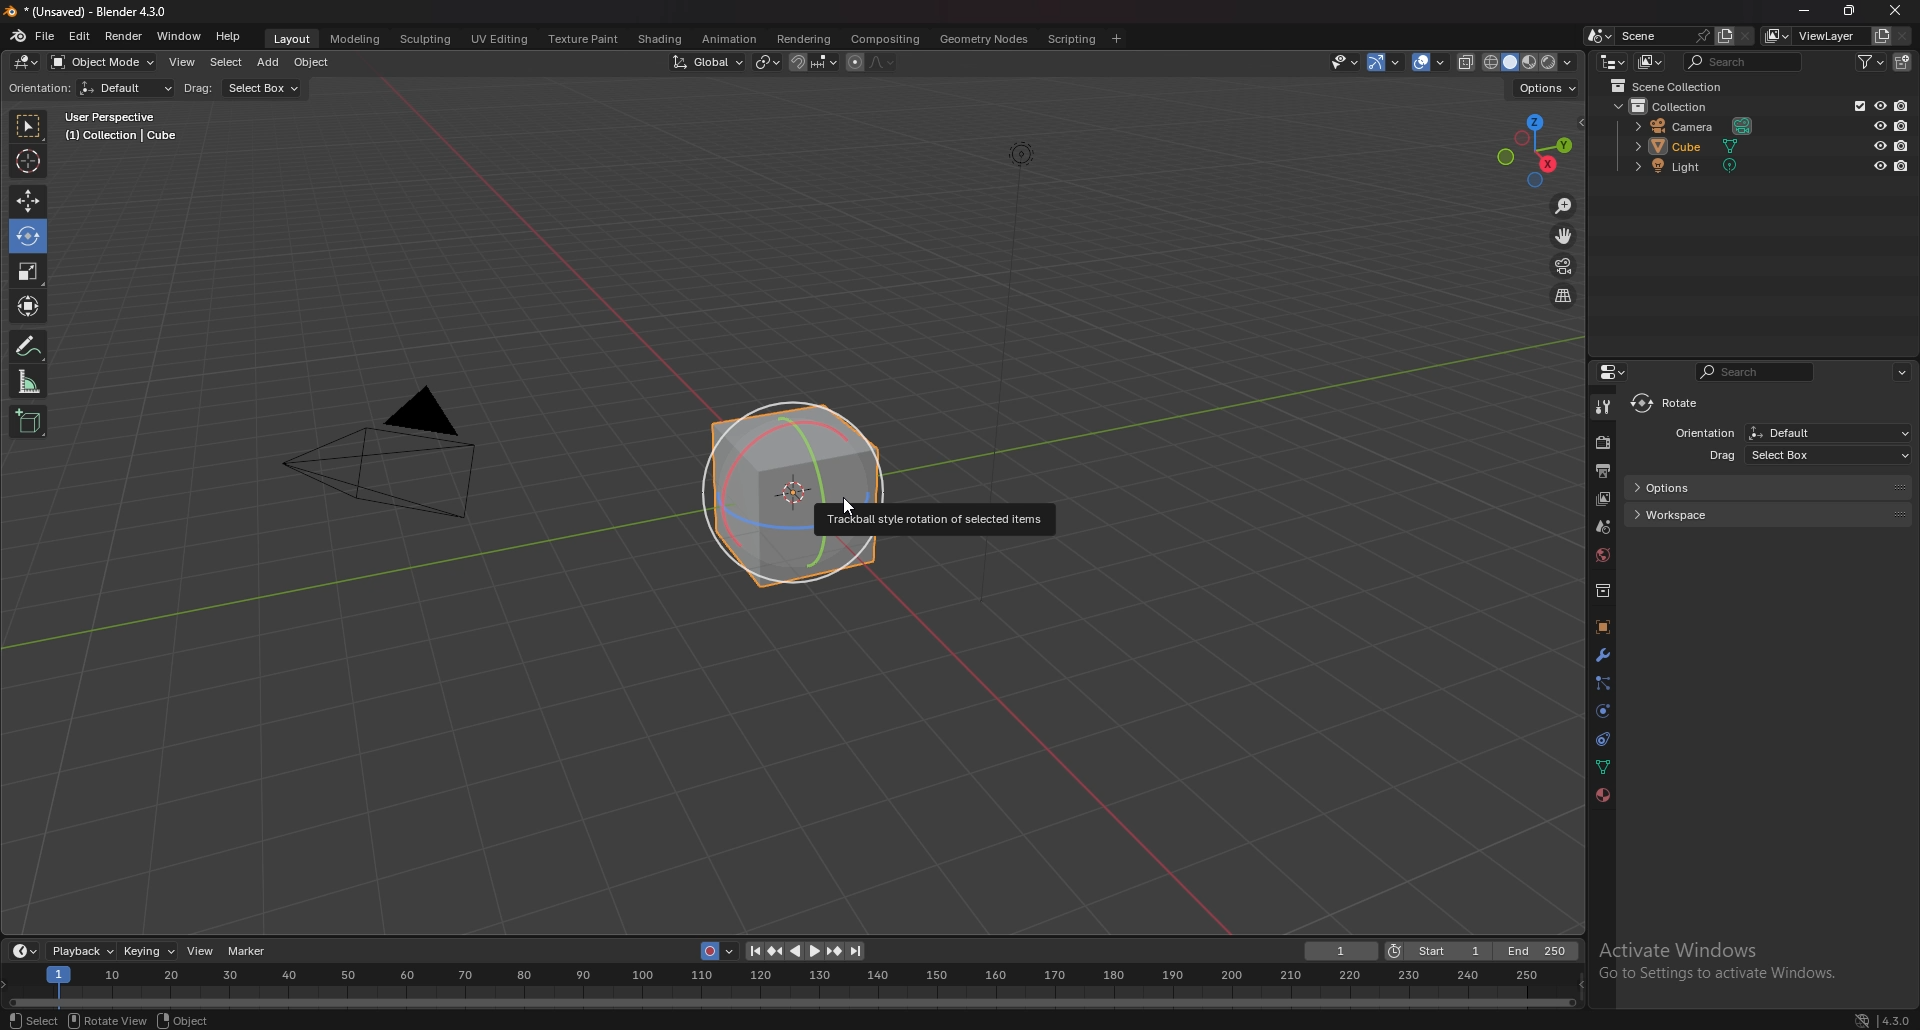 This screenshot has height=1030, width=1920. What do you see at coordinates (1901, 124) in the screenshot?
I see `disable in render` at bounding box center [1901, 124].